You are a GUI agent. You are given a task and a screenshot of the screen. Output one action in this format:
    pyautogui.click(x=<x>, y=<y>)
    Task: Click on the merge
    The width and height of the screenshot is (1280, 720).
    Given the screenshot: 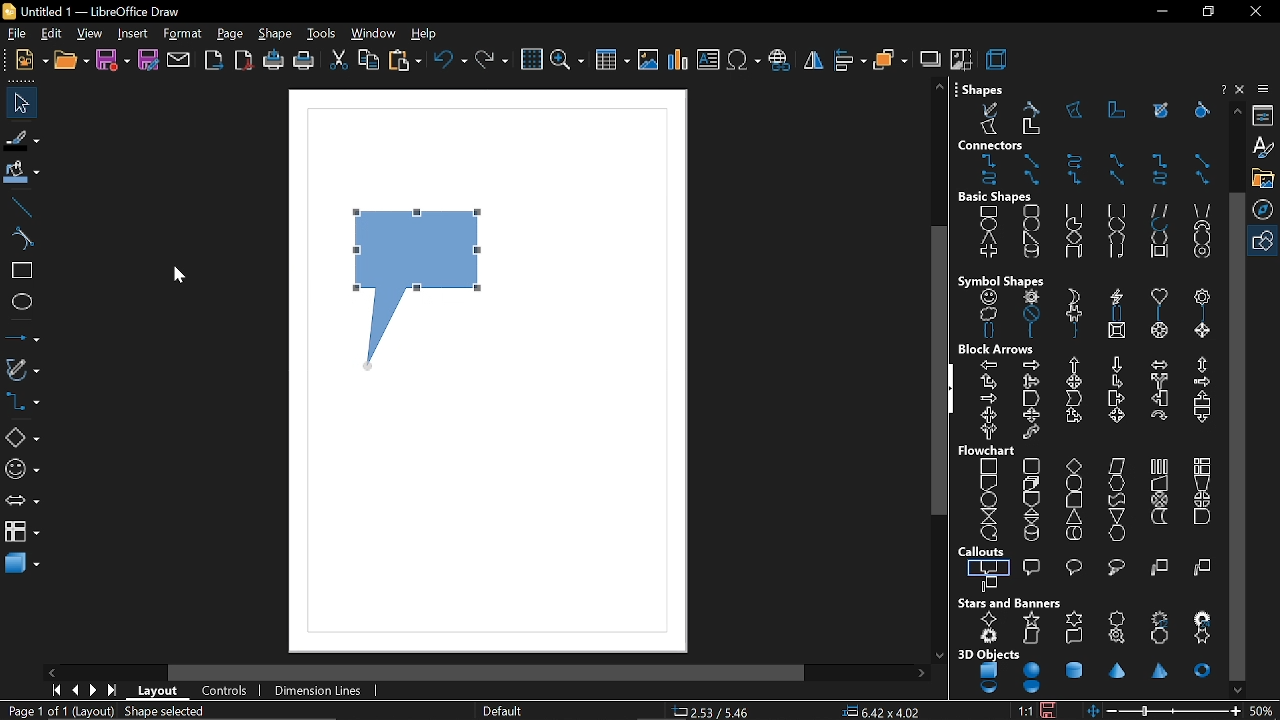 What is the action you would take?
    pyautogui.click(x=1117, y=515)
    